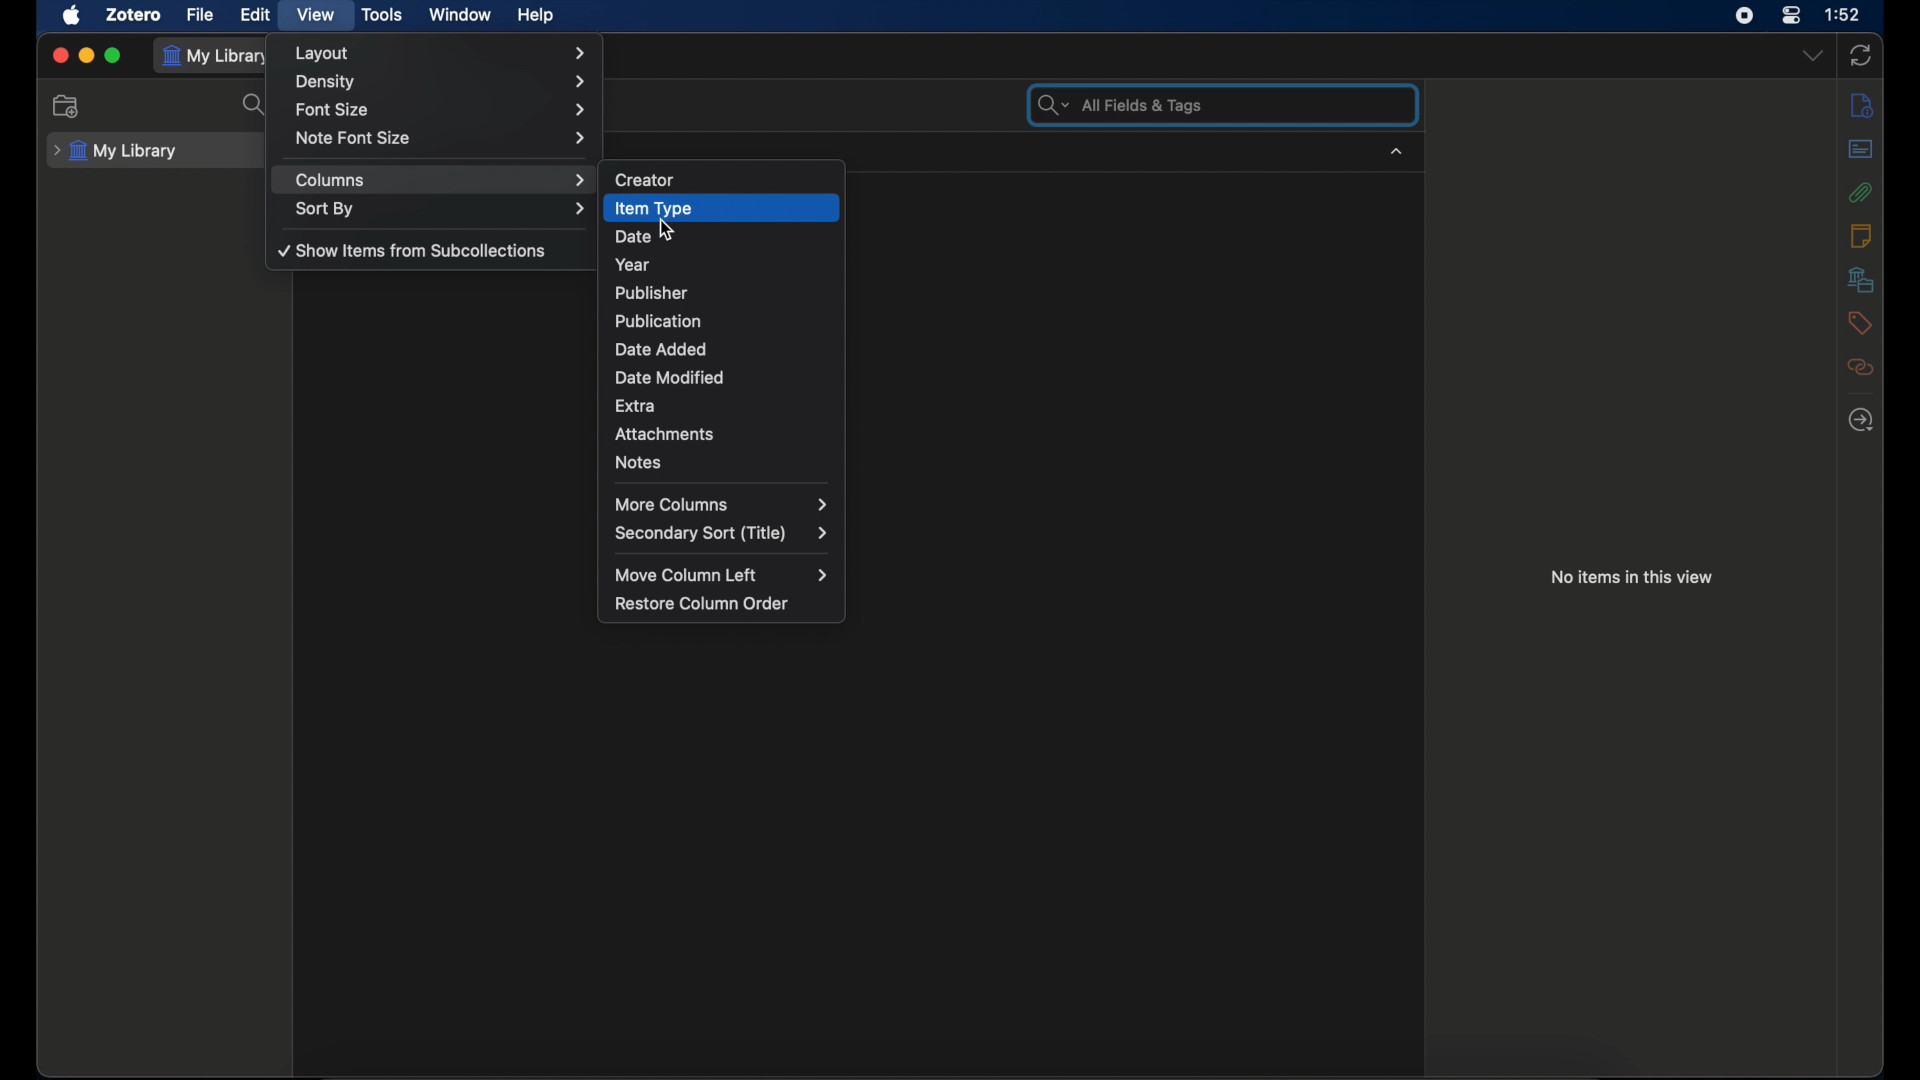 The image size is (1920, 1080). What do you see at coordinates (646, 178) in the screenshot?
I see `creator` at bounding box center [646, 178].